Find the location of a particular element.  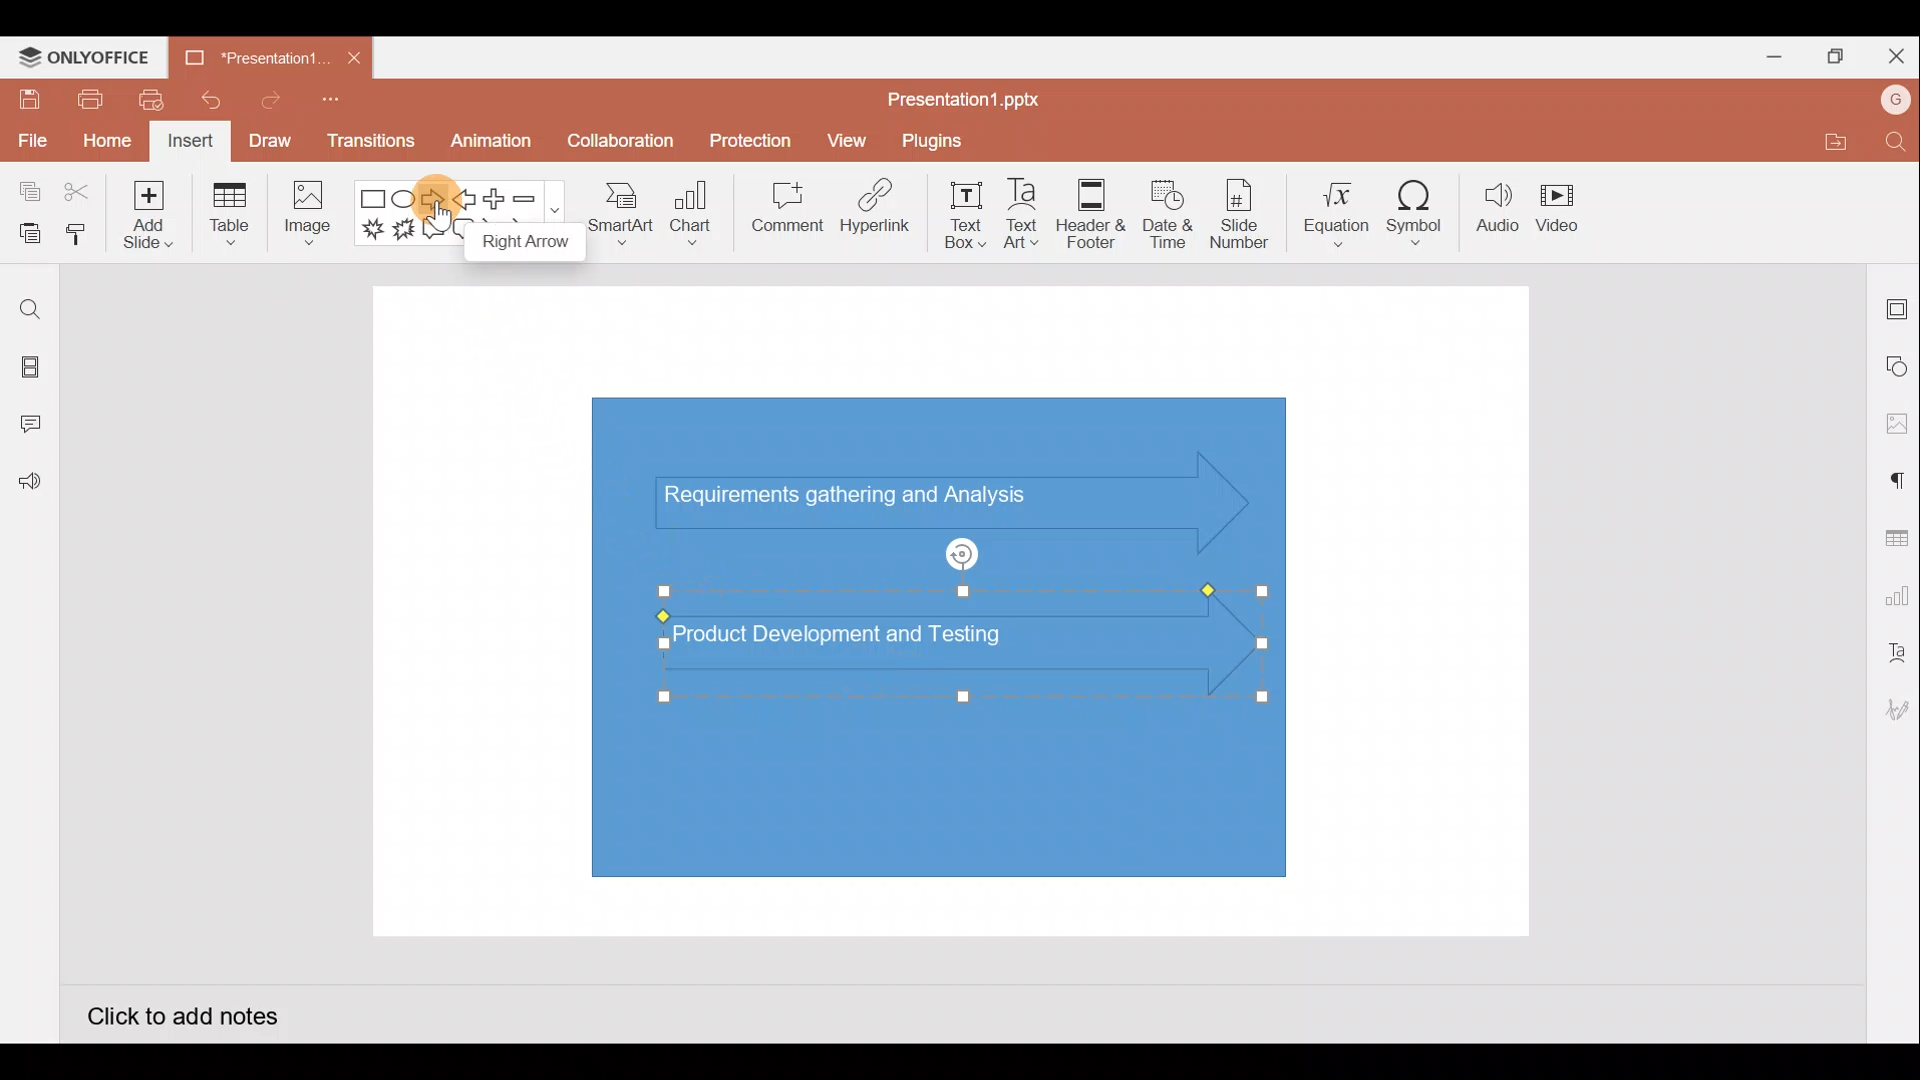

Slide number is located at coordinates (1238, 214).